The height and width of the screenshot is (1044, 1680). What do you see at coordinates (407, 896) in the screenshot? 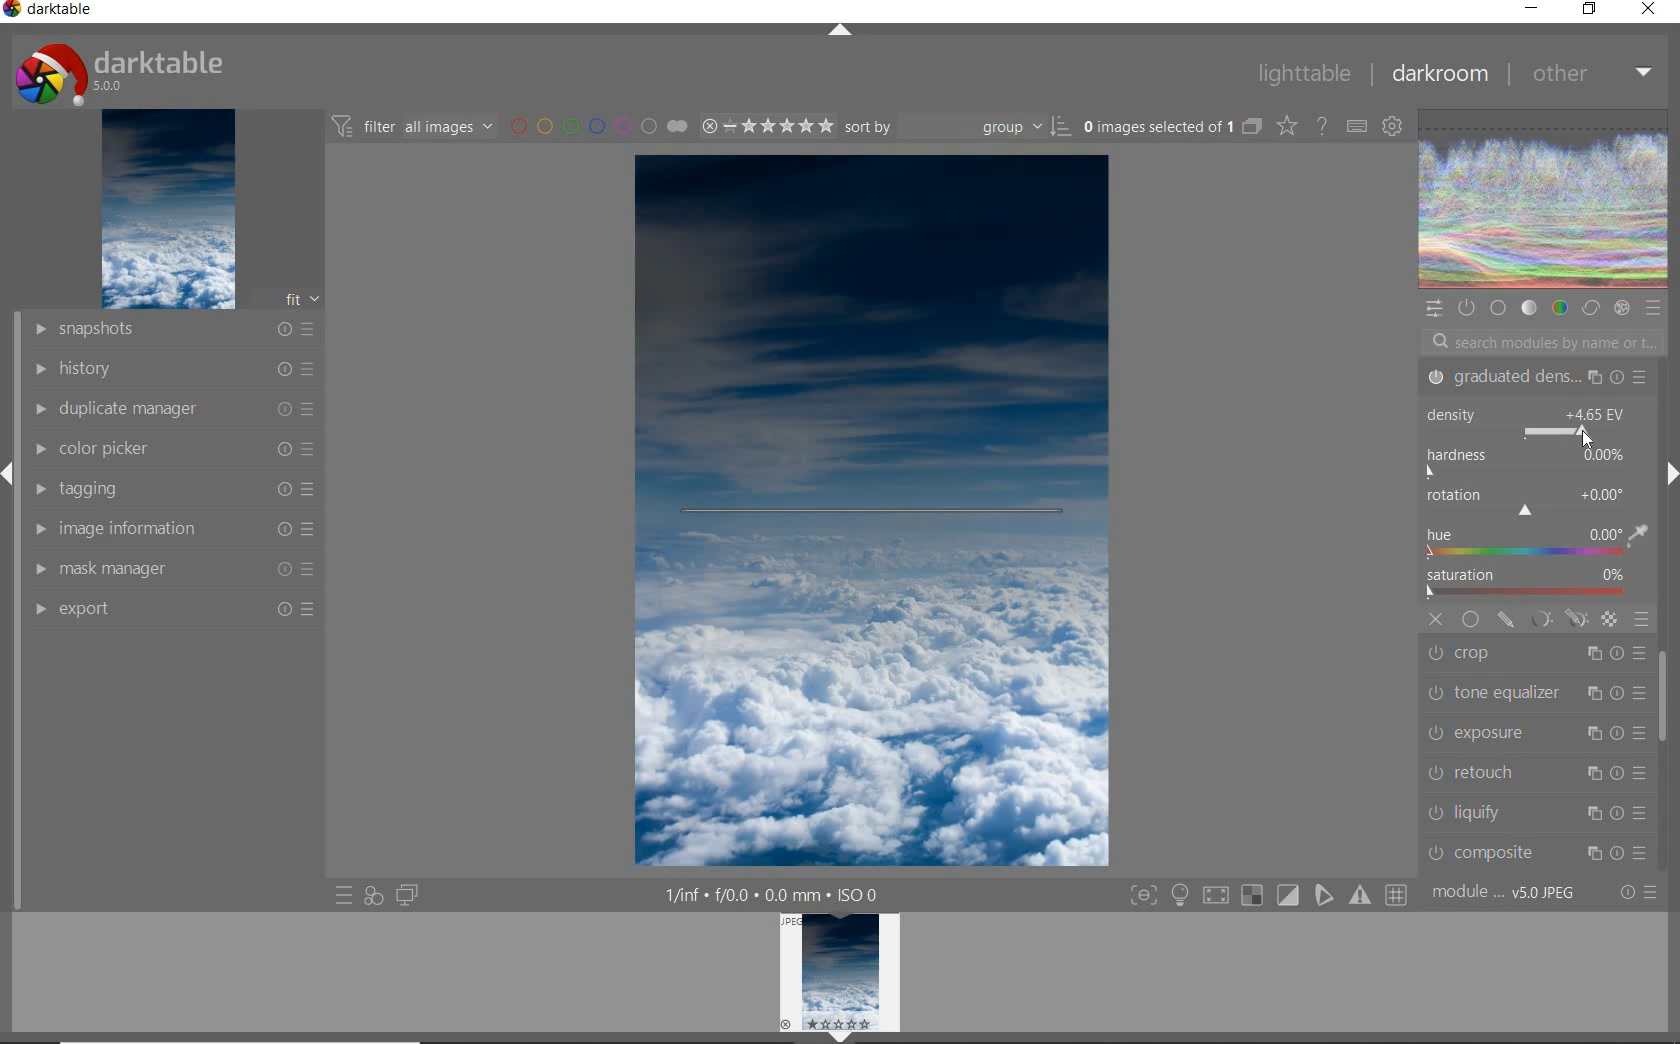
I see `DISPLAY A SECOND DARKROOM DISPLAY` at bounding box center [407, 896].